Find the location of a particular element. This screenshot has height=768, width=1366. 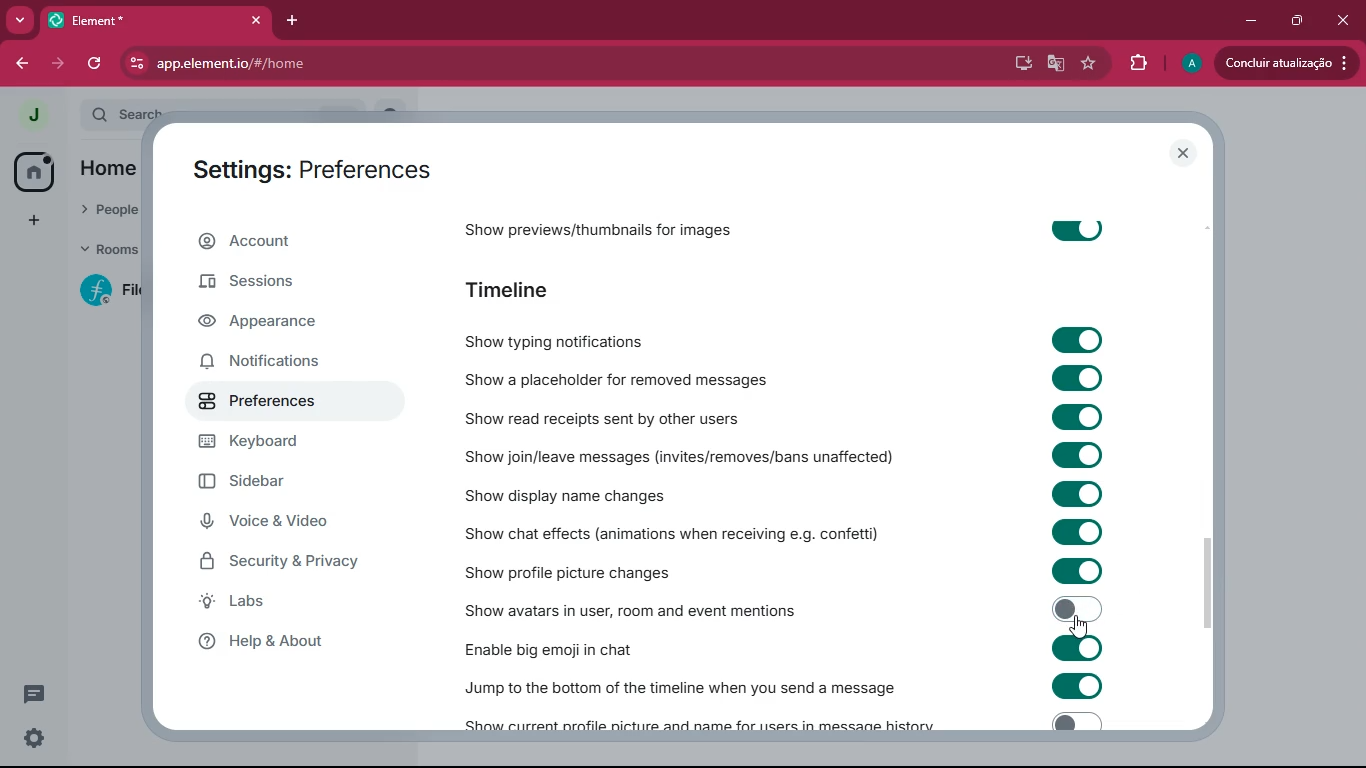

add tab is located at coordinates (289, 21).